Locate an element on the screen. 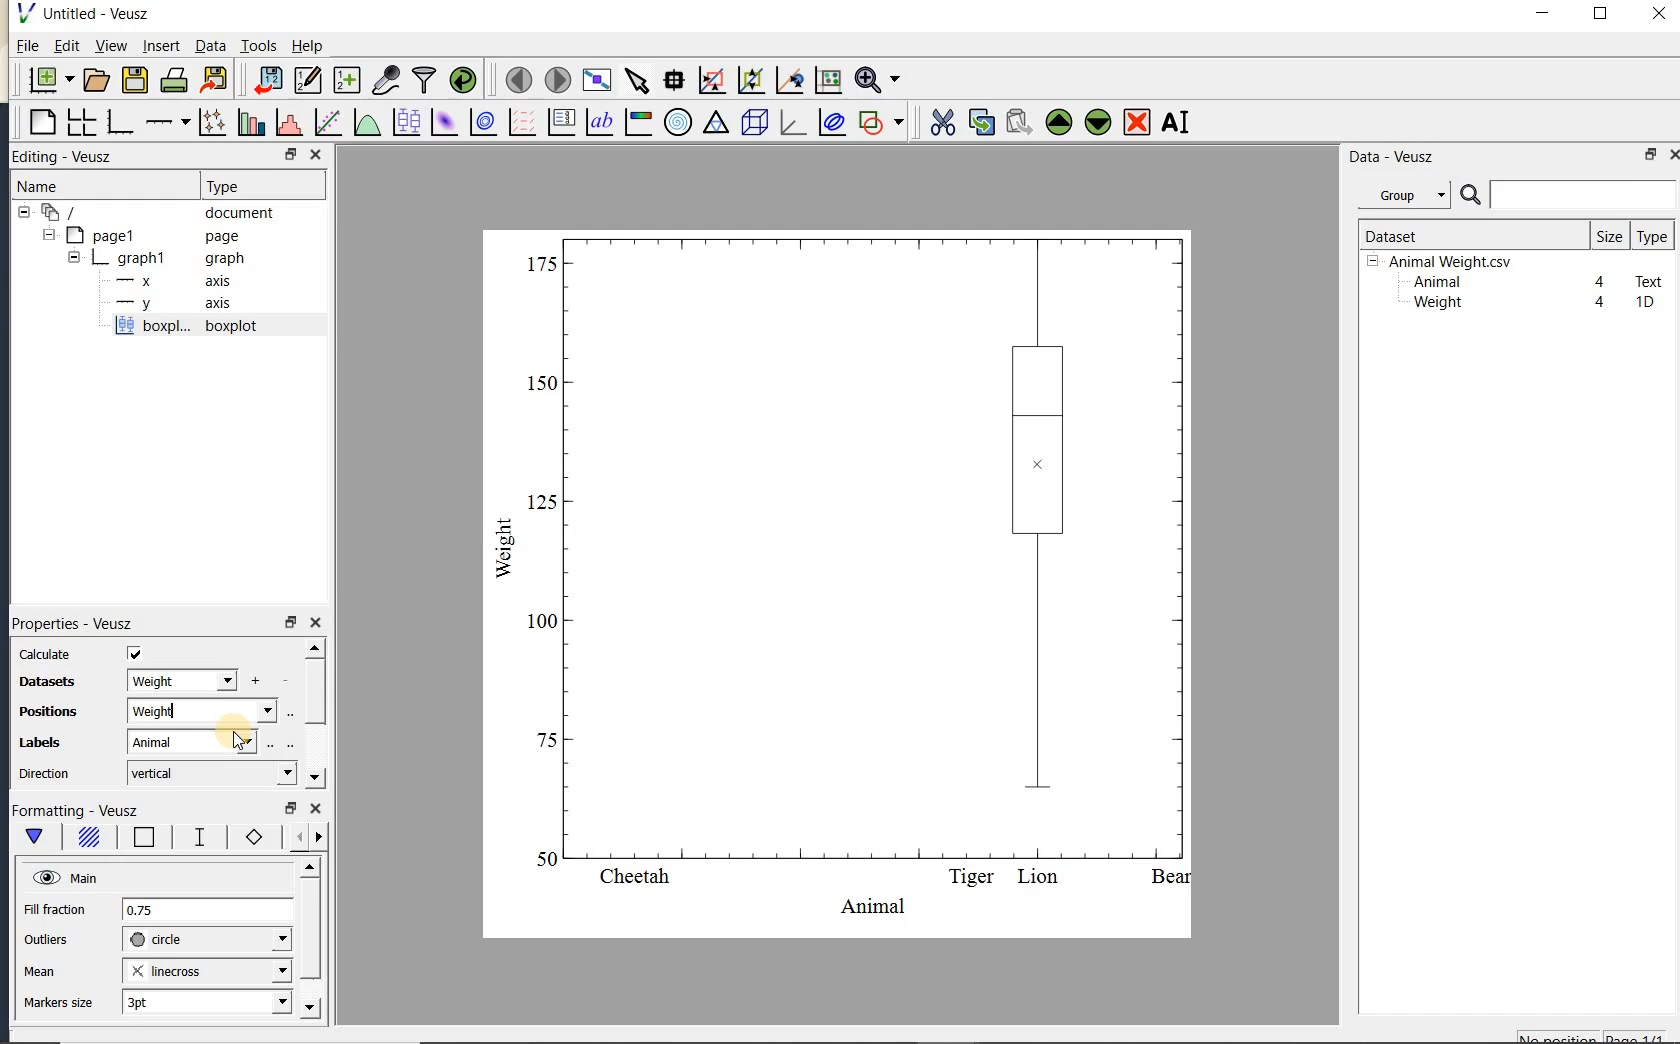  page1 is located at coordinates (143, 237).